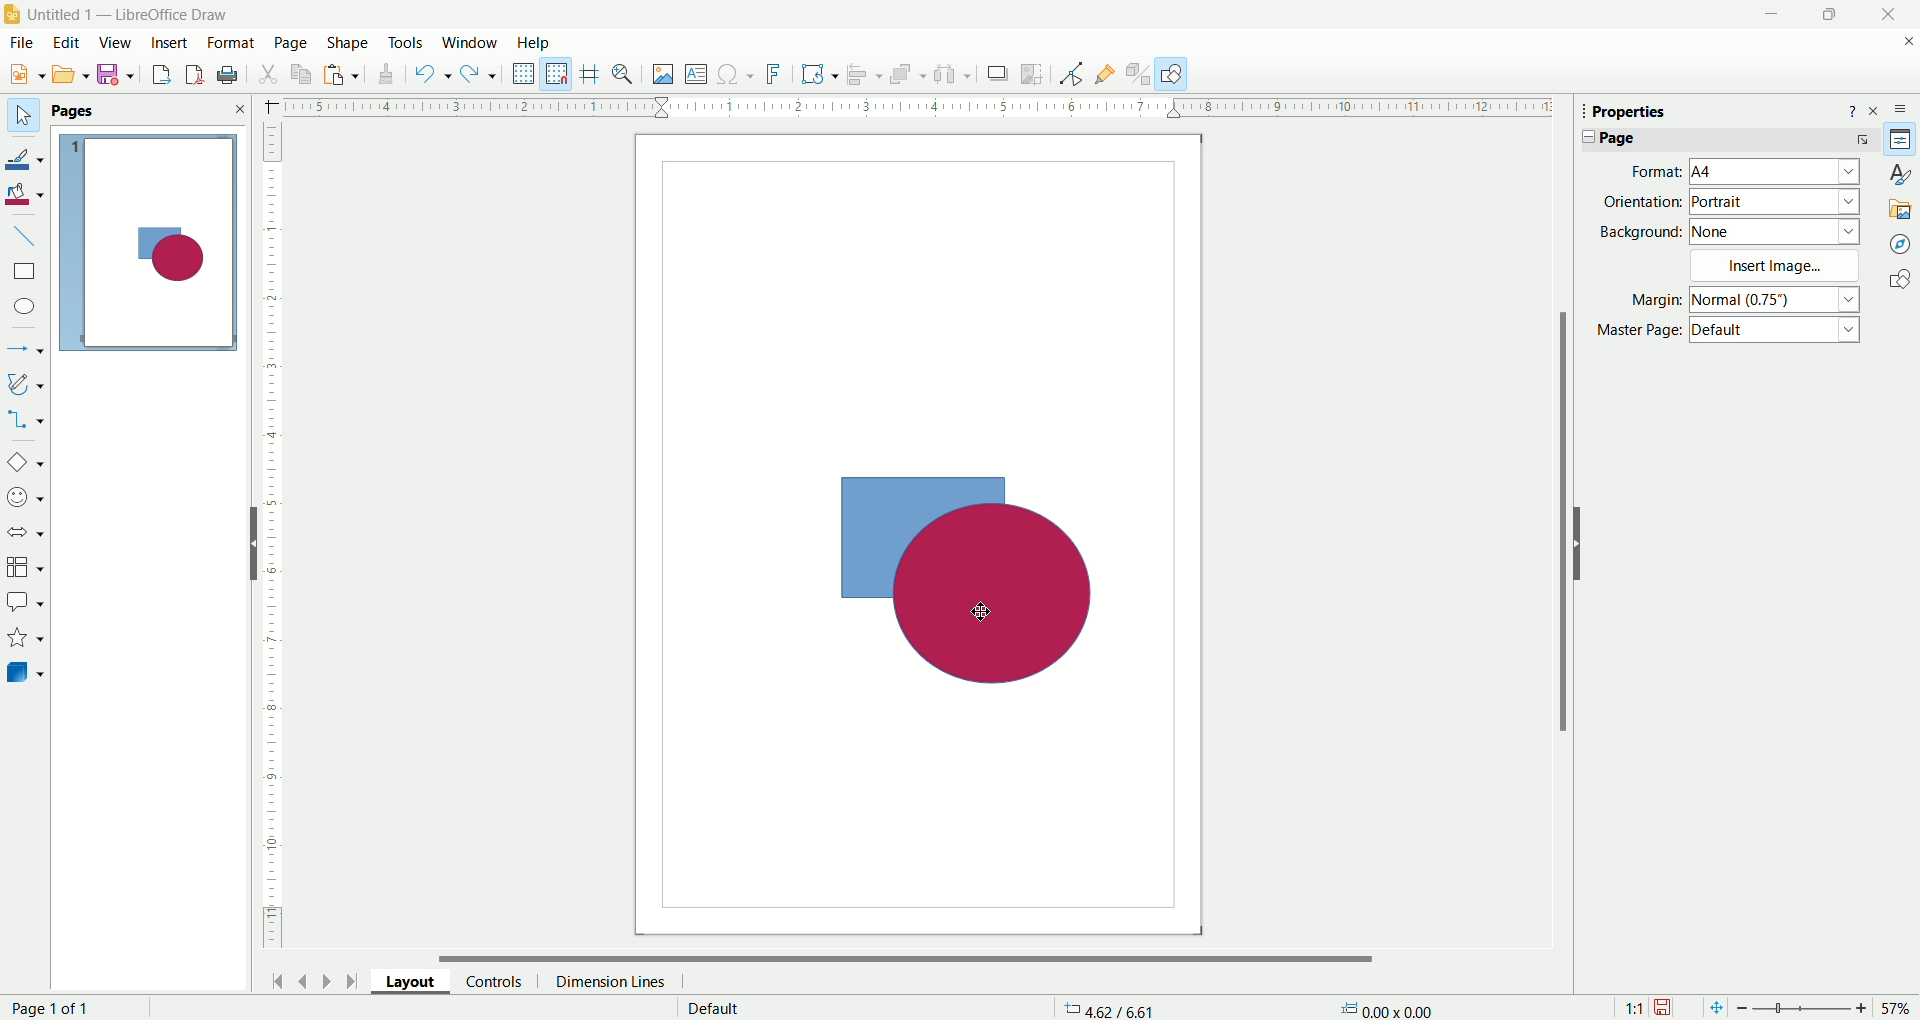 The width and height of the screenshot is (1920, 1020). Describe the element at coordinates (1729, 334) in the screenshot. I see `master page` at that location.